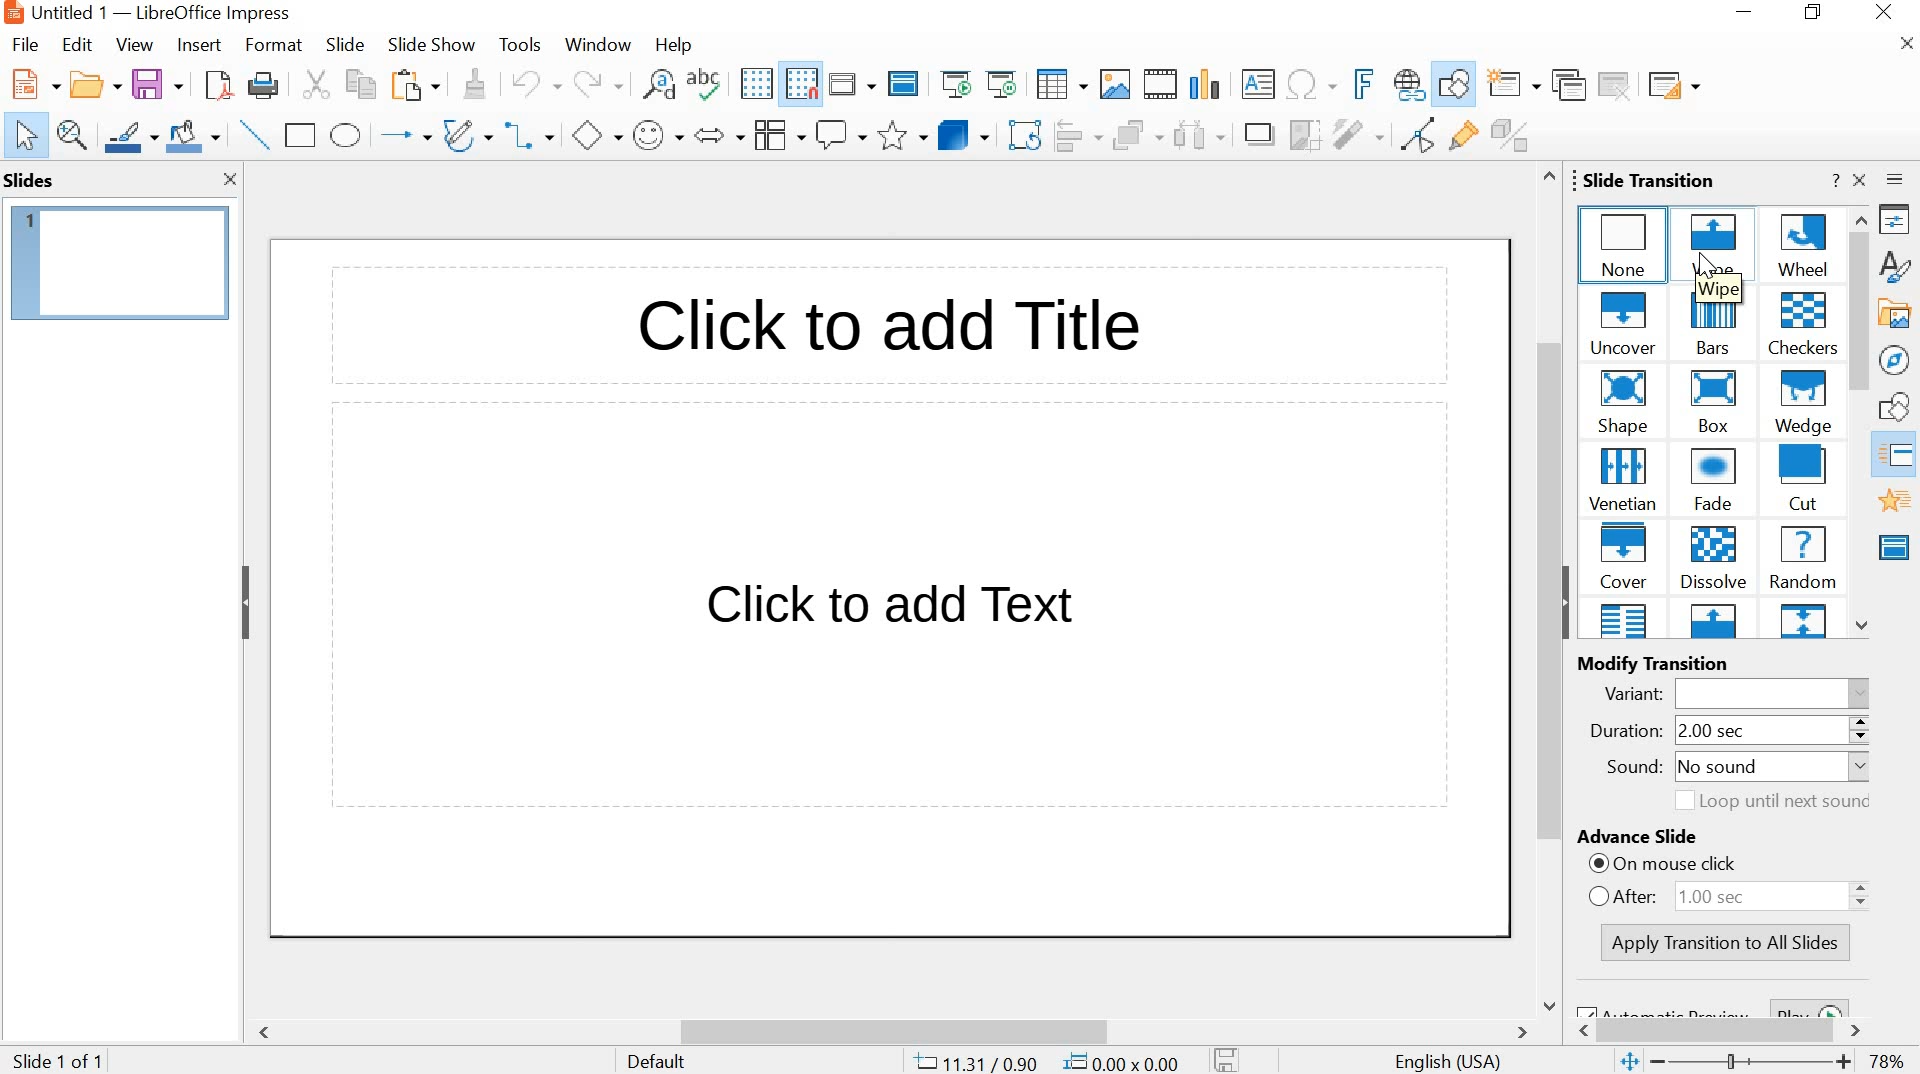 The image size is (1920, 1074). What do you see at coordinates (145, 13) in the screenshot?
I see `Untitled 1 - LibreOffice Impress` at bounding box center [145, 13].